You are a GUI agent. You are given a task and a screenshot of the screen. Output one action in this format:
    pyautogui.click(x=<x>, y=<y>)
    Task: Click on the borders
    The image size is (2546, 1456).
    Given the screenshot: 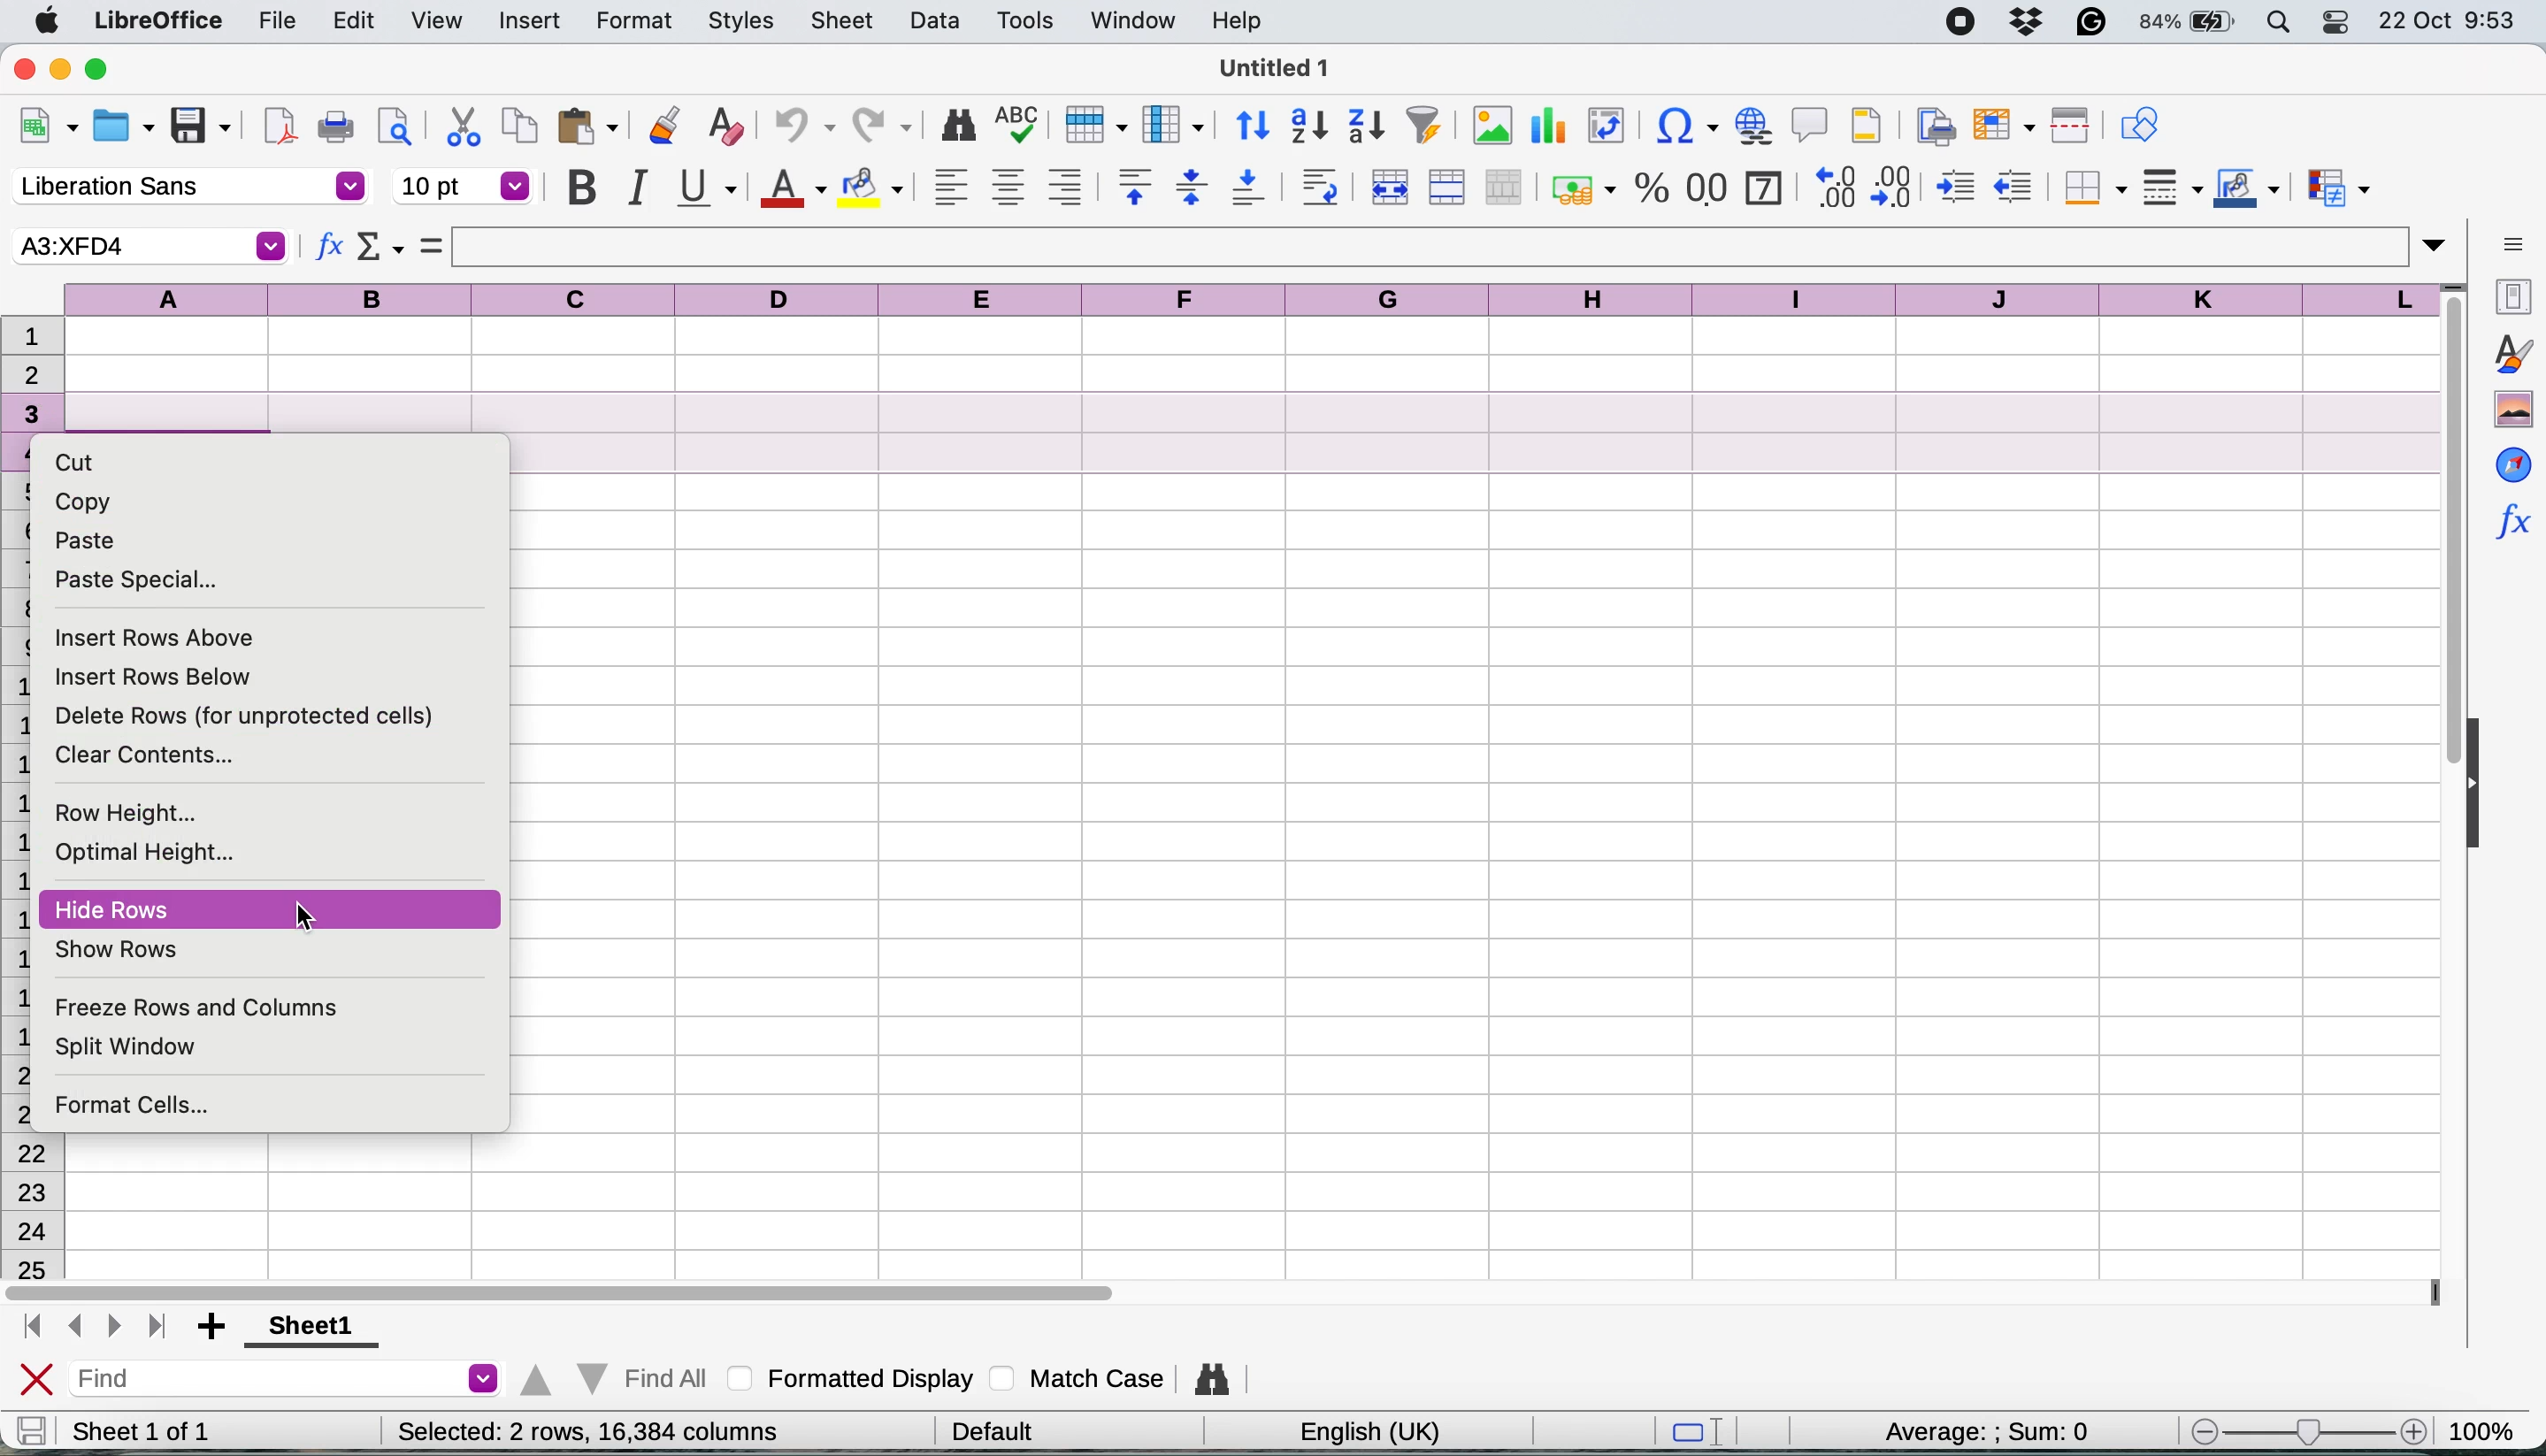 What is the action you would take?
    pyautogui.click(x=2091, y=188)
    